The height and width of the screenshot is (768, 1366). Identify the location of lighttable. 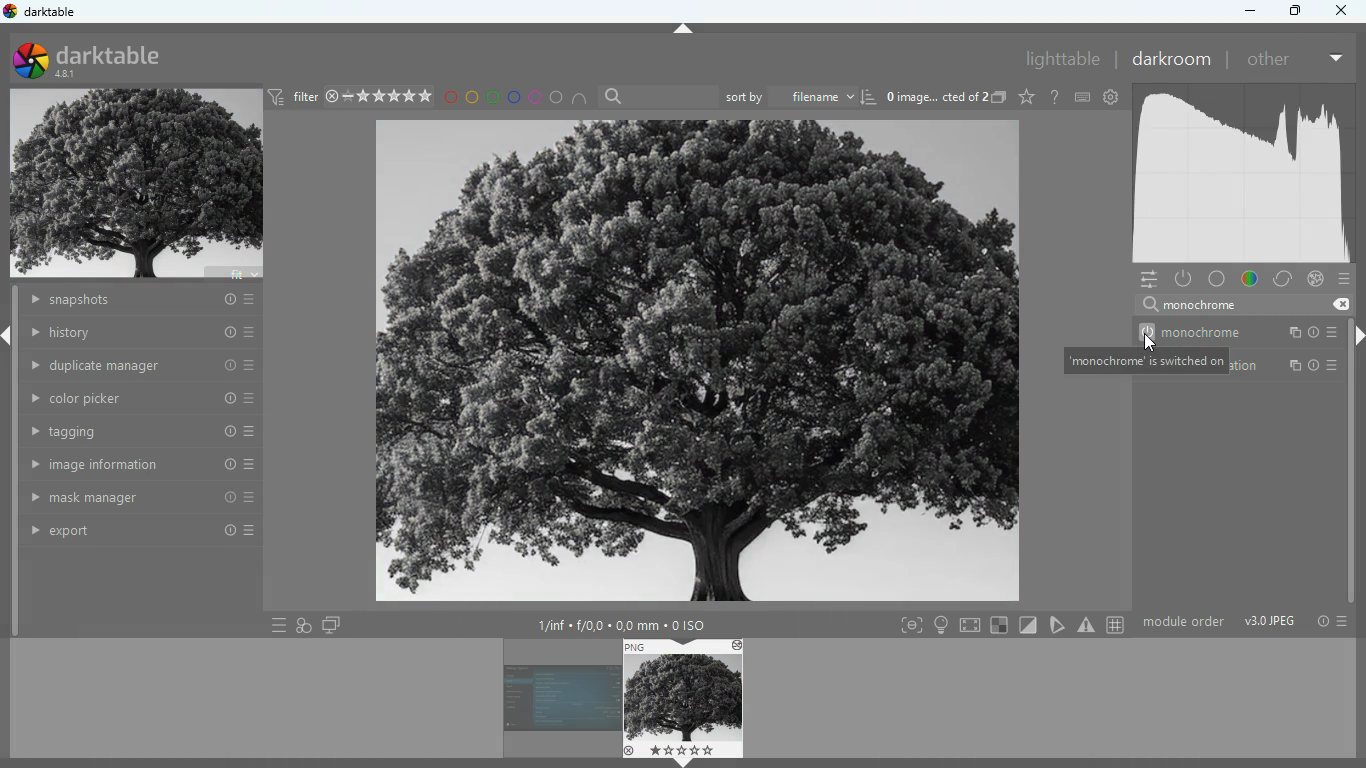
(1059, 58).